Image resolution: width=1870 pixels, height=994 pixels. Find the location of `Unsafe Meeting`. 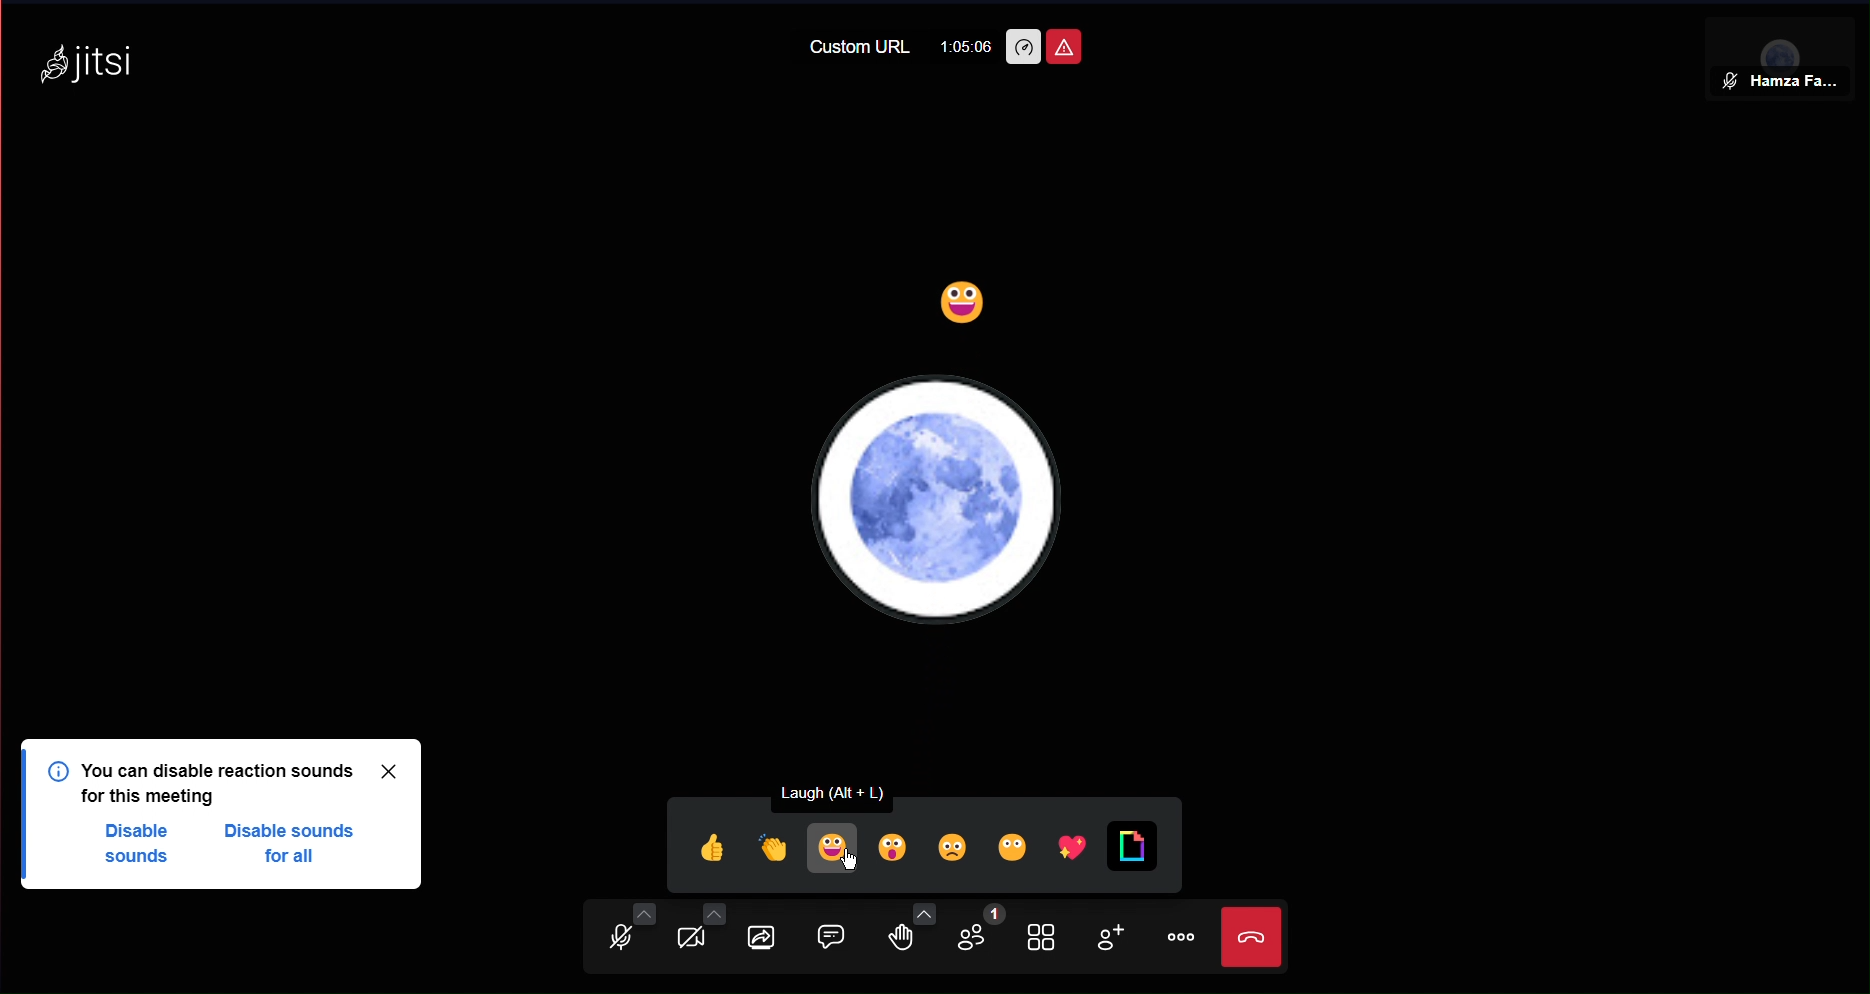

Unsafe Meeting is located at coordinates (1063, 47).